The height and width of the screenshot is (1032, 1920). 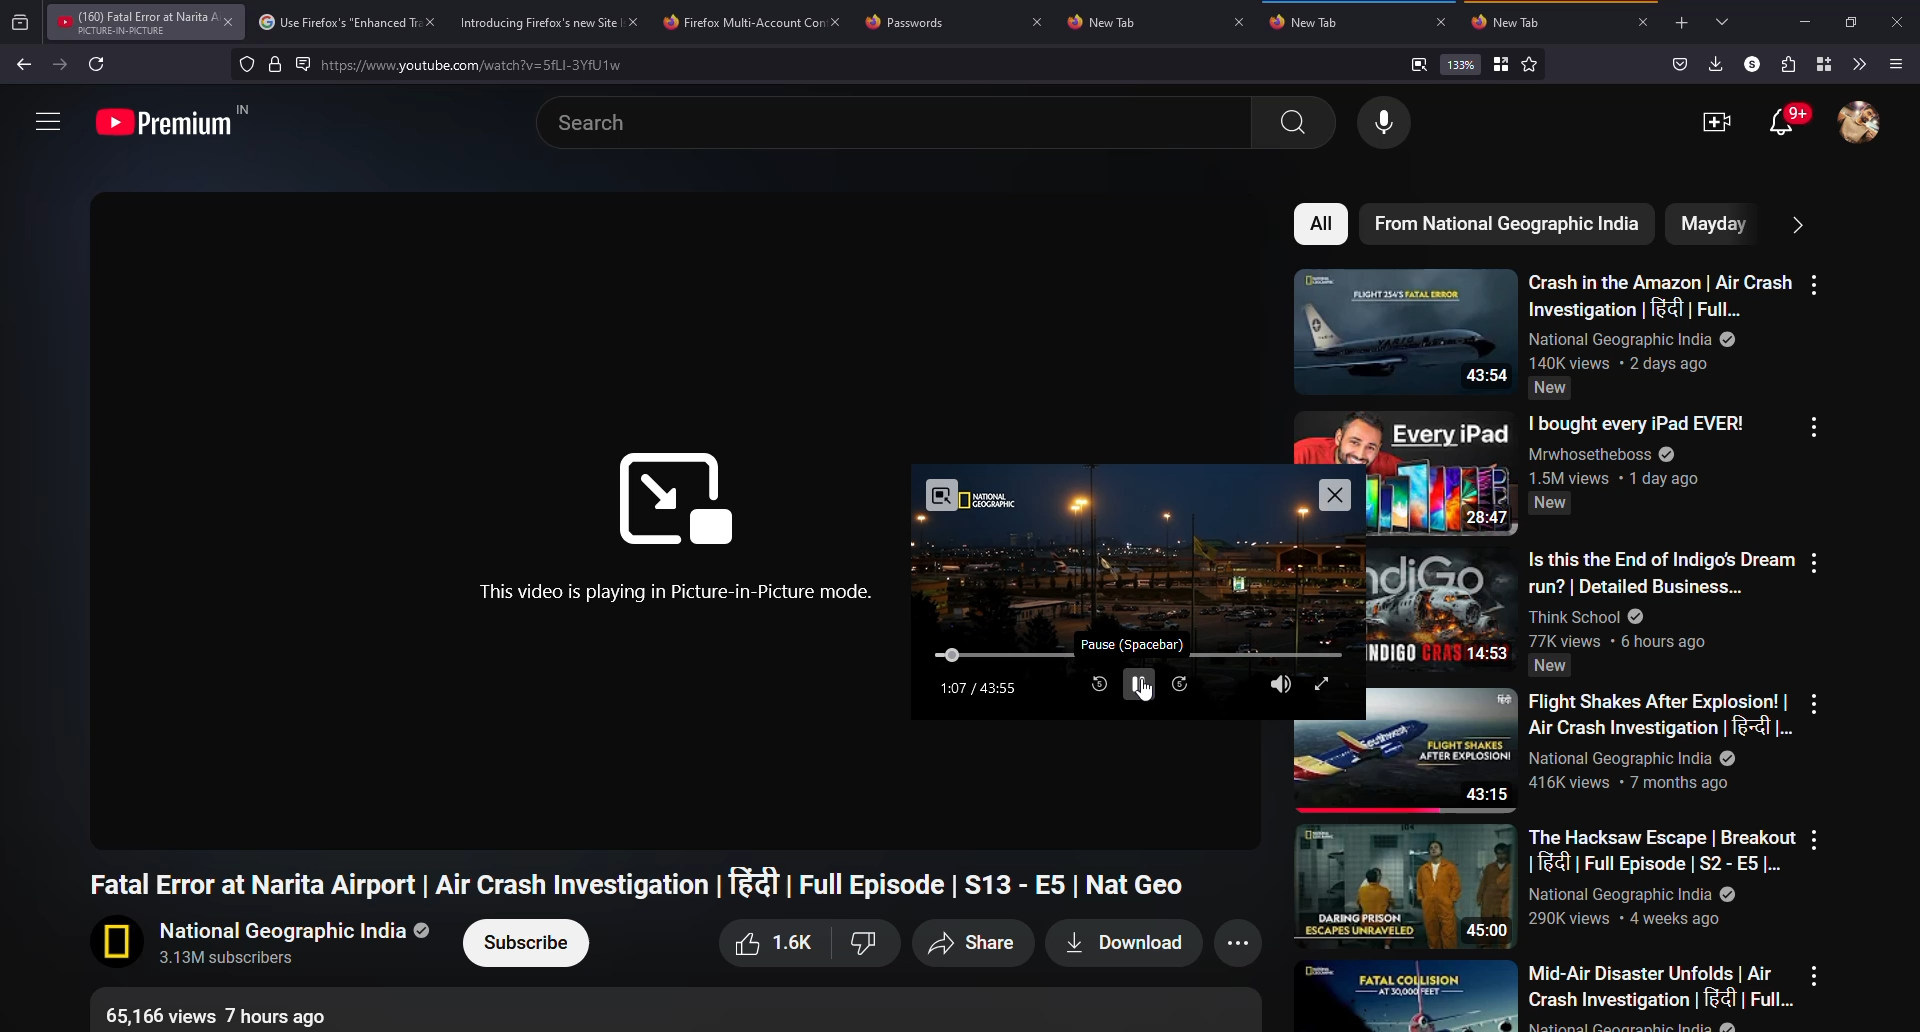 I want to click on more tools, so click(x=1858, y=64).